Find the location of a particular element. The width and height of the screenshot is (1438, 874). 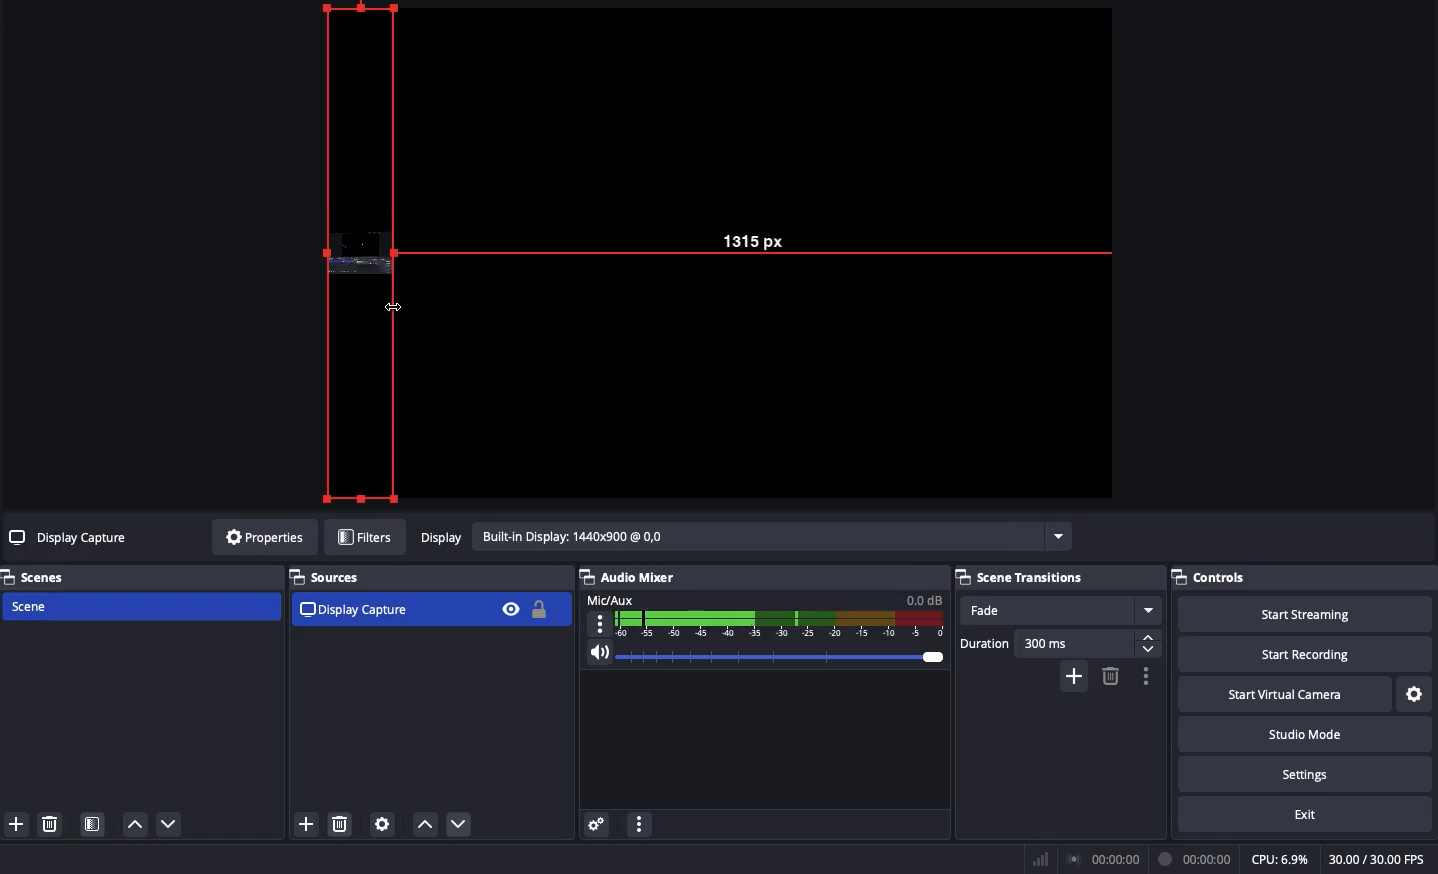

Settings is located at coordinates (1303, 771).